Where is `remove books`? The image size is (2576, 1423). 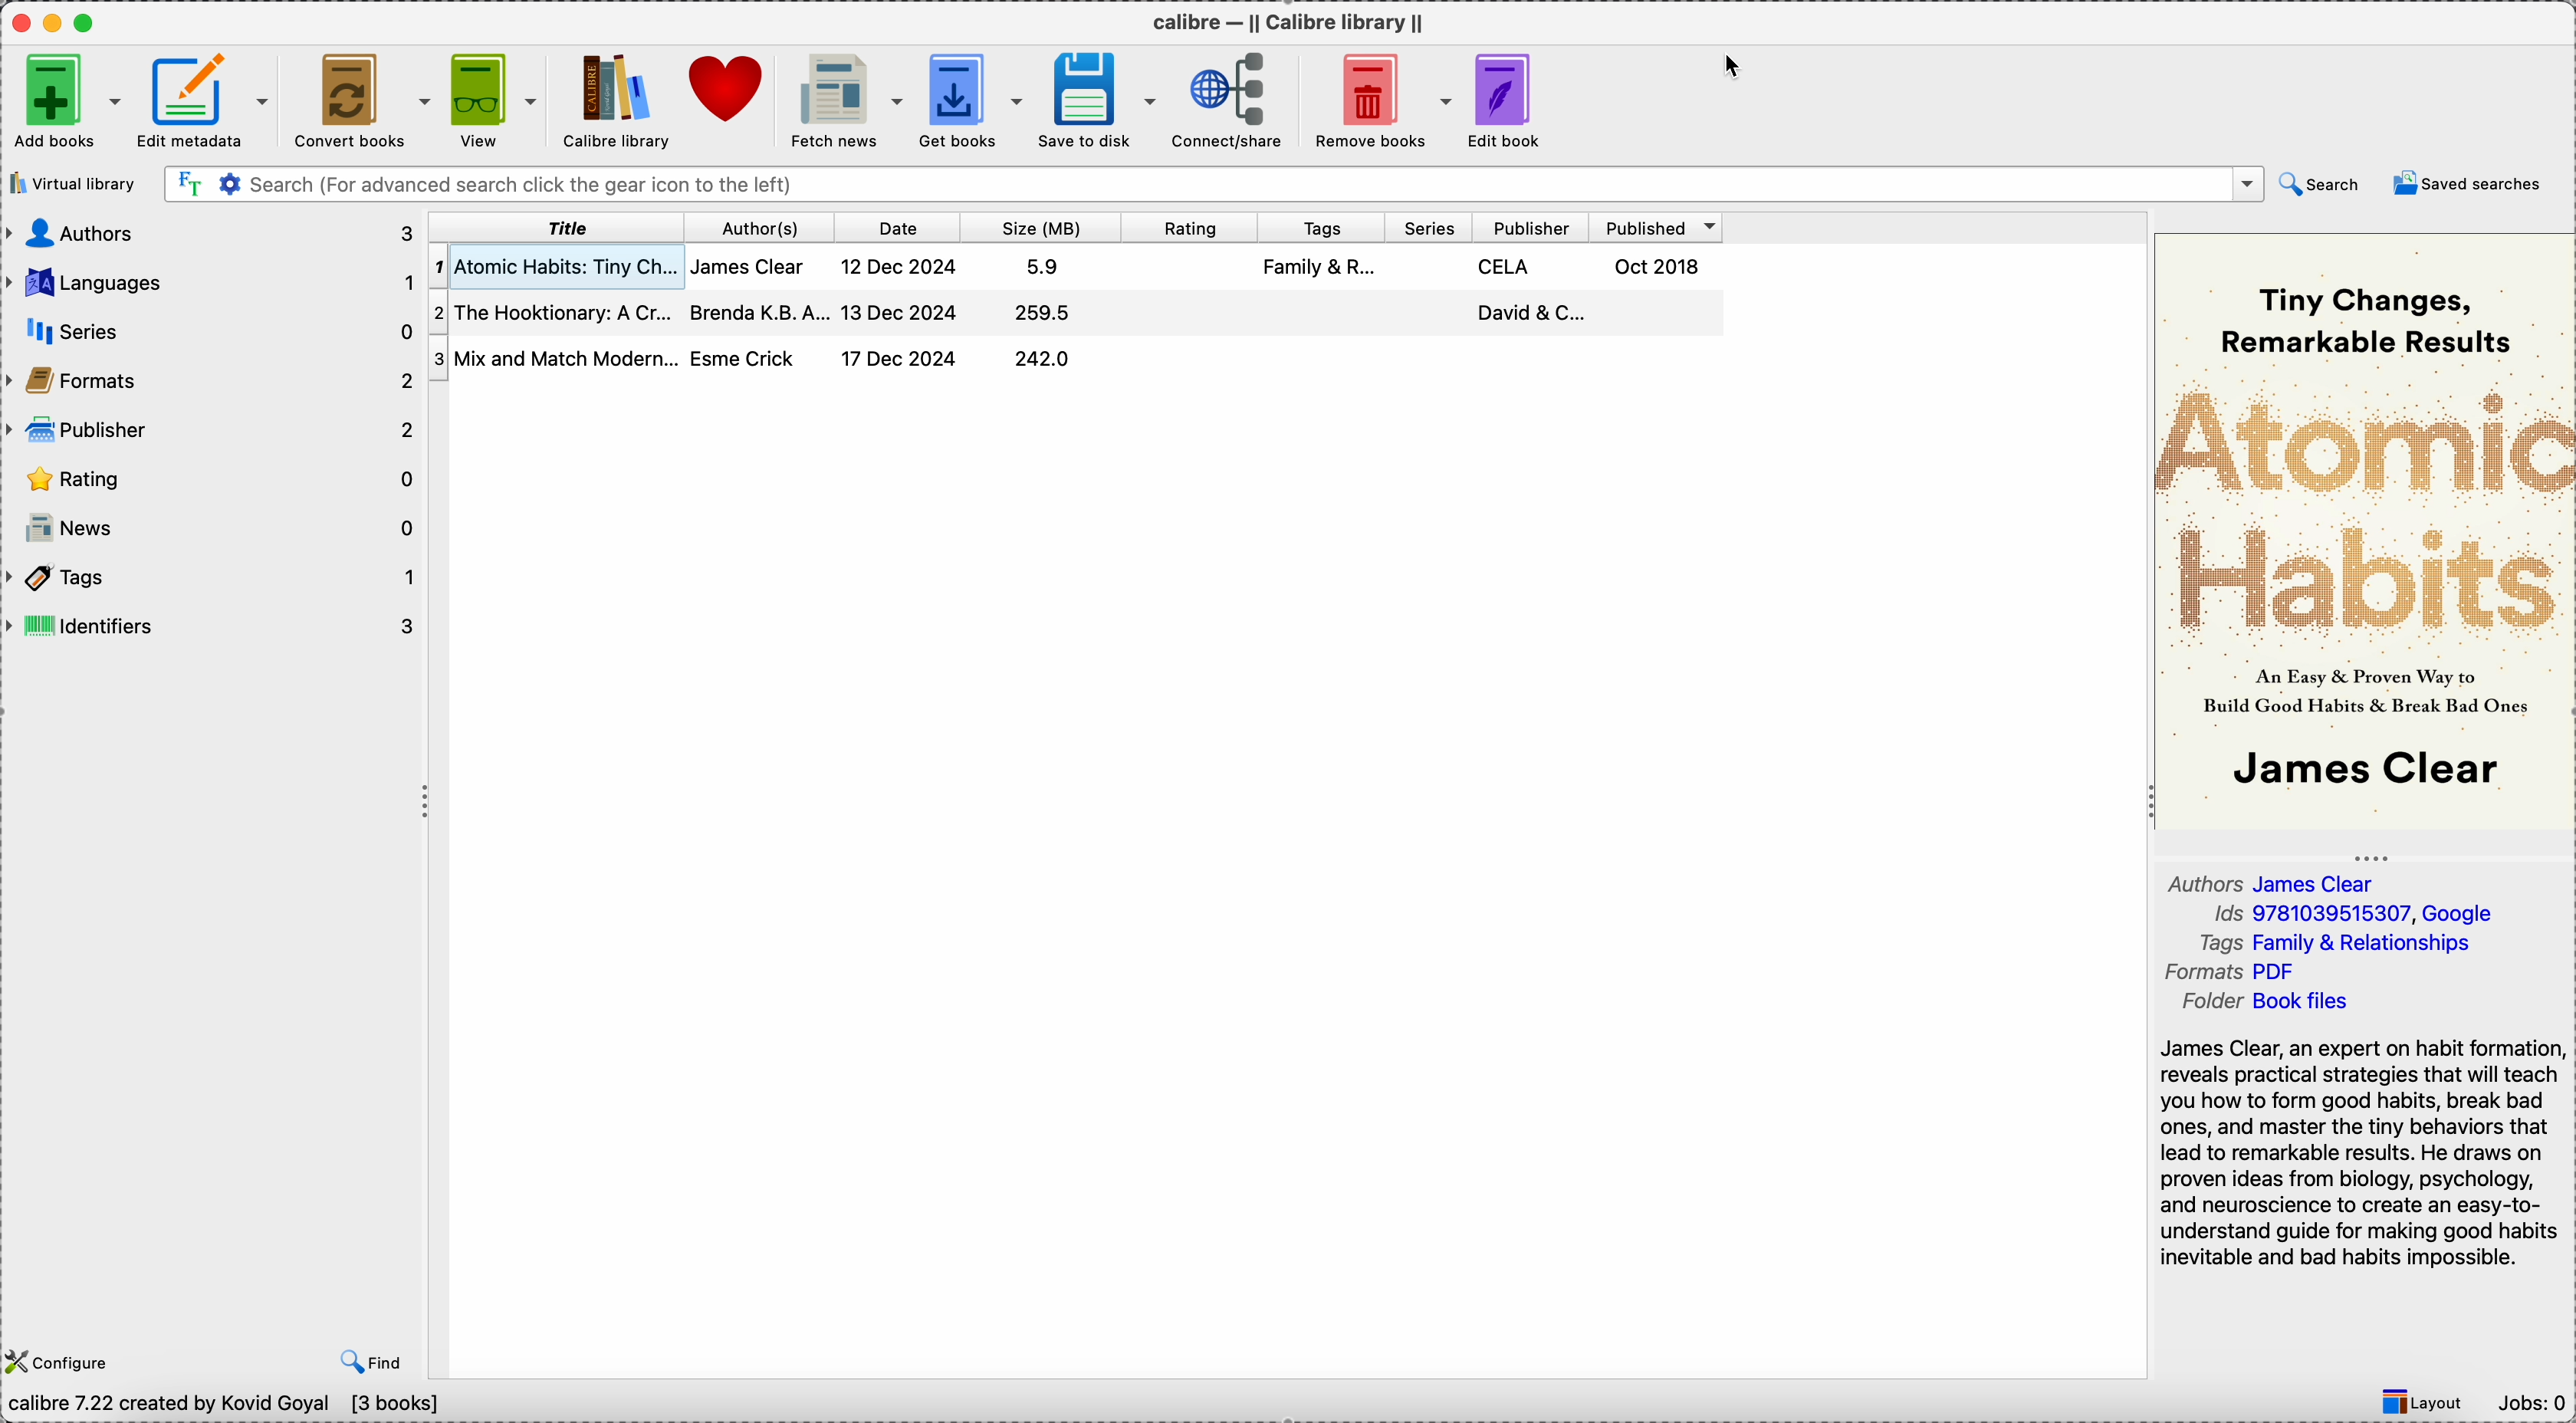 remove books is located at coordinates (1376, 101).